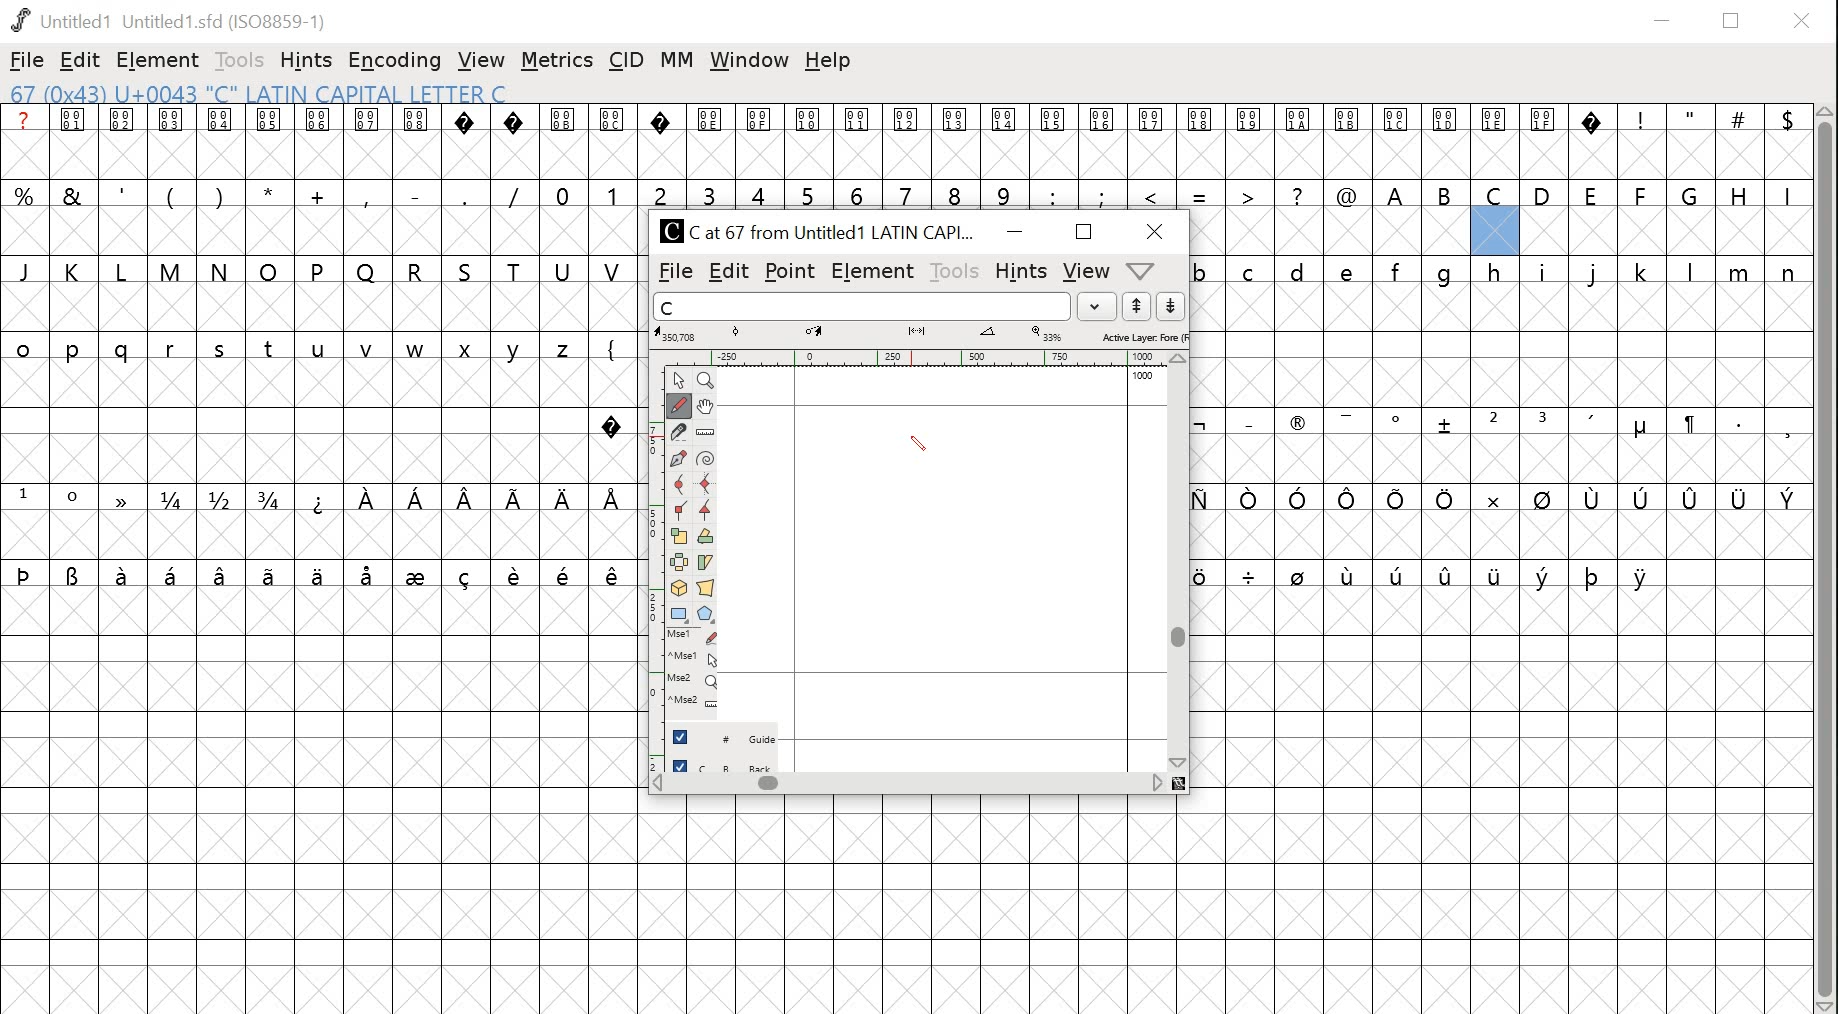 The image size is (1838, 1014). I want to click on mm, so click(674, 62).